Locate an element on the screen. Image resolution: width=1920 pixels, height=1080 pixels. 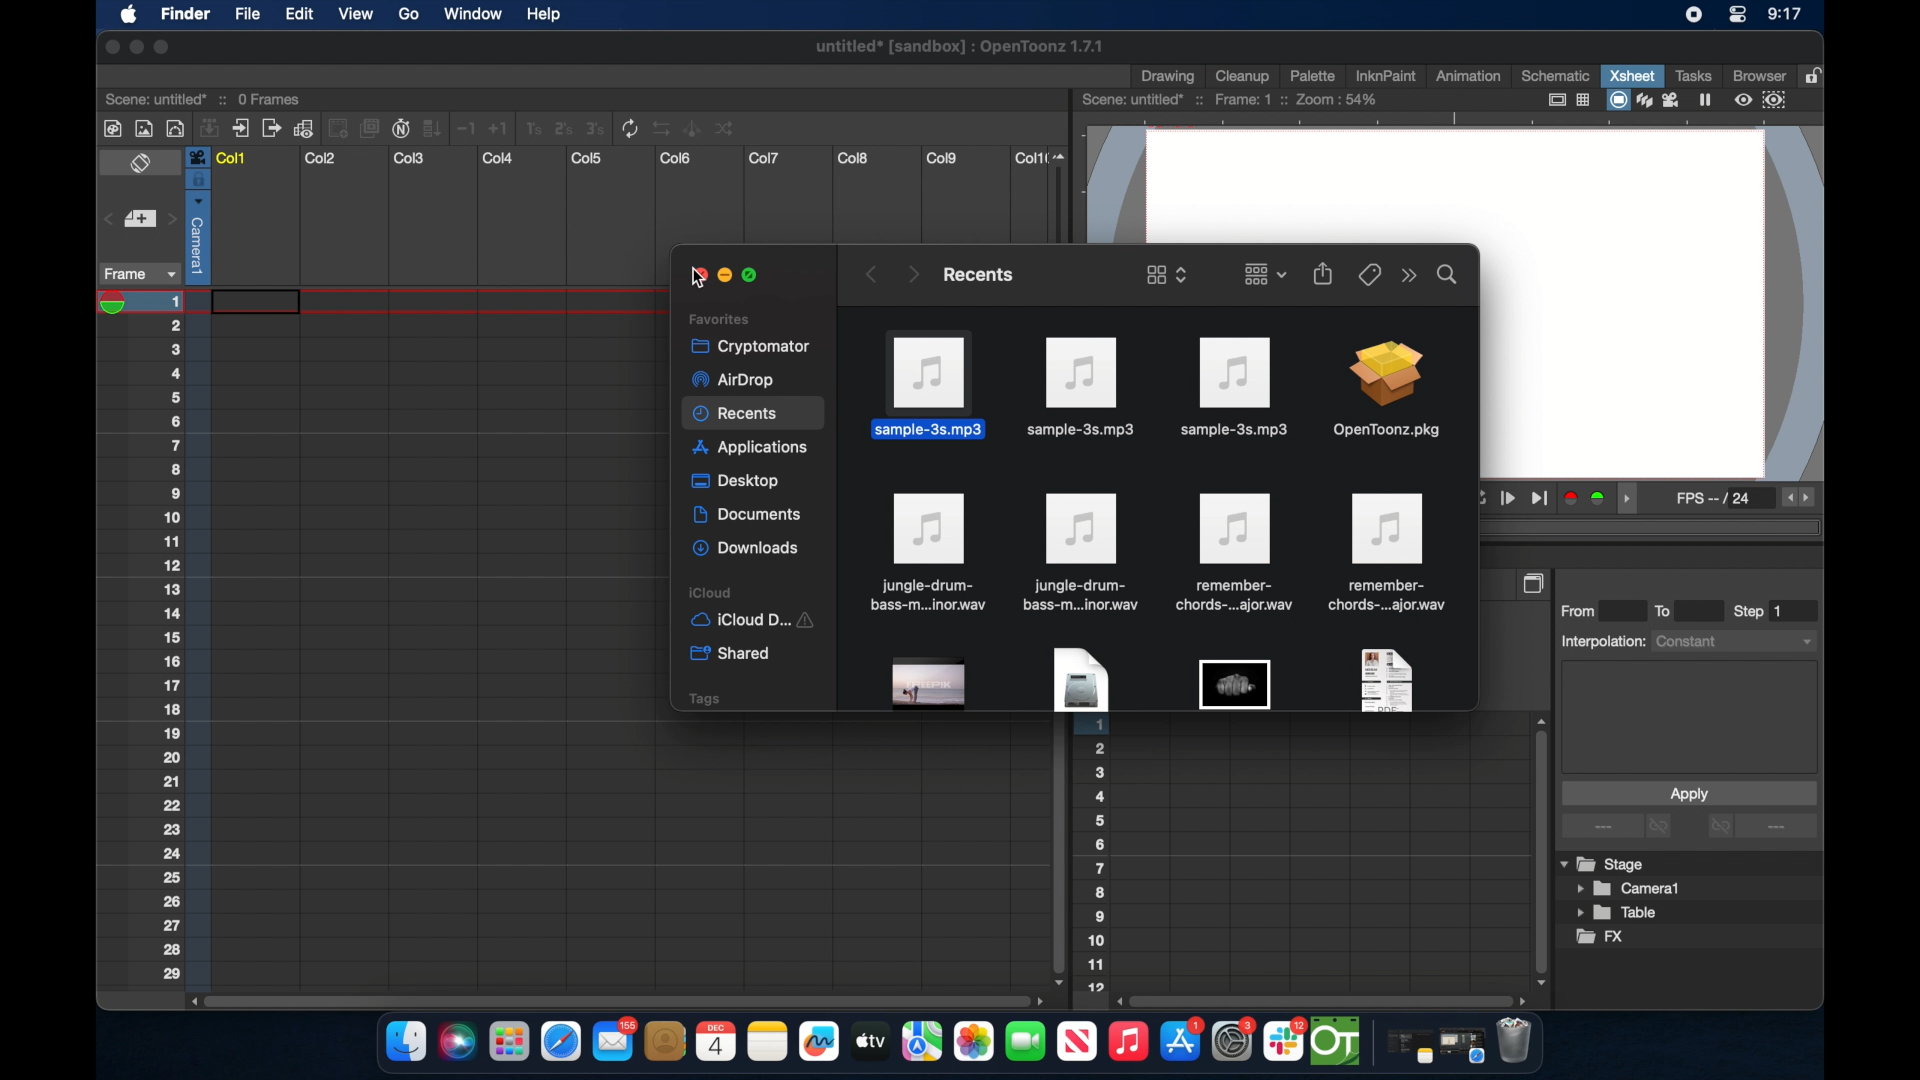
column selected is located at coordinates (197, 215).